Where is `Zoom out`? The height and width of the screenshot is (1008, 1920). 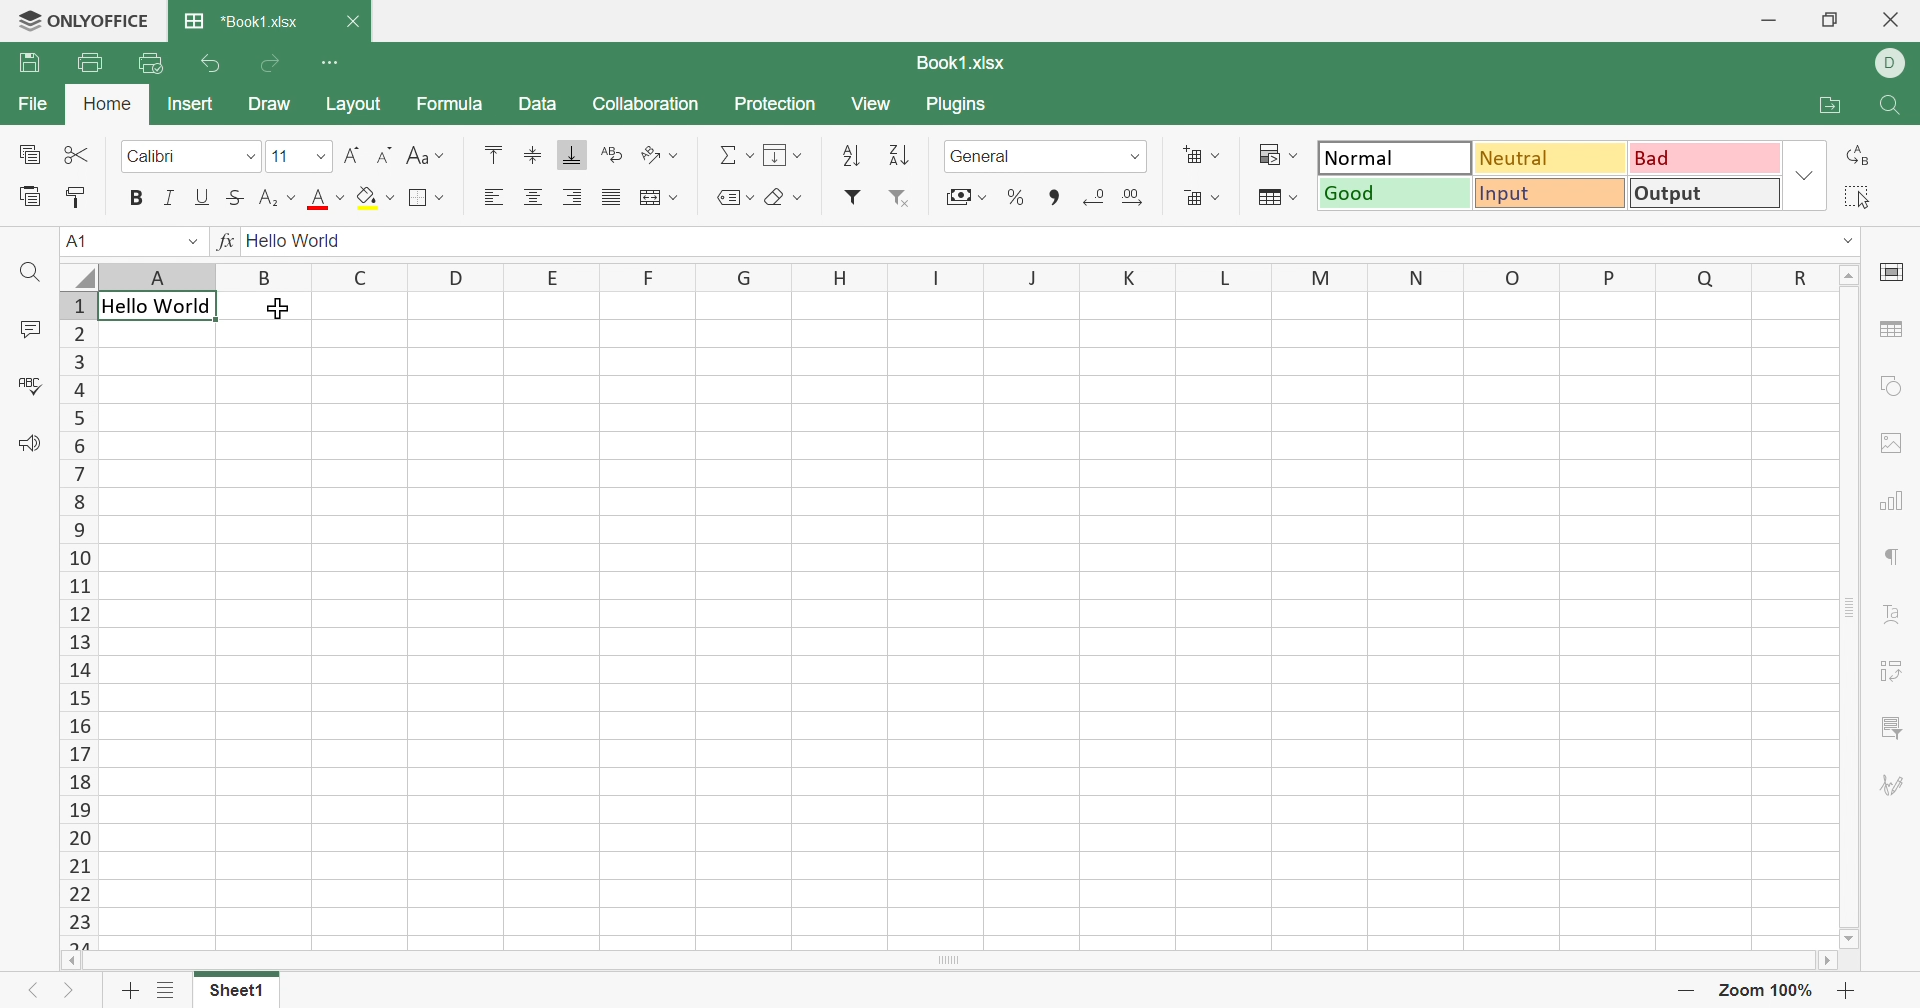
Zoom out is located at coordinates (1686, 992).